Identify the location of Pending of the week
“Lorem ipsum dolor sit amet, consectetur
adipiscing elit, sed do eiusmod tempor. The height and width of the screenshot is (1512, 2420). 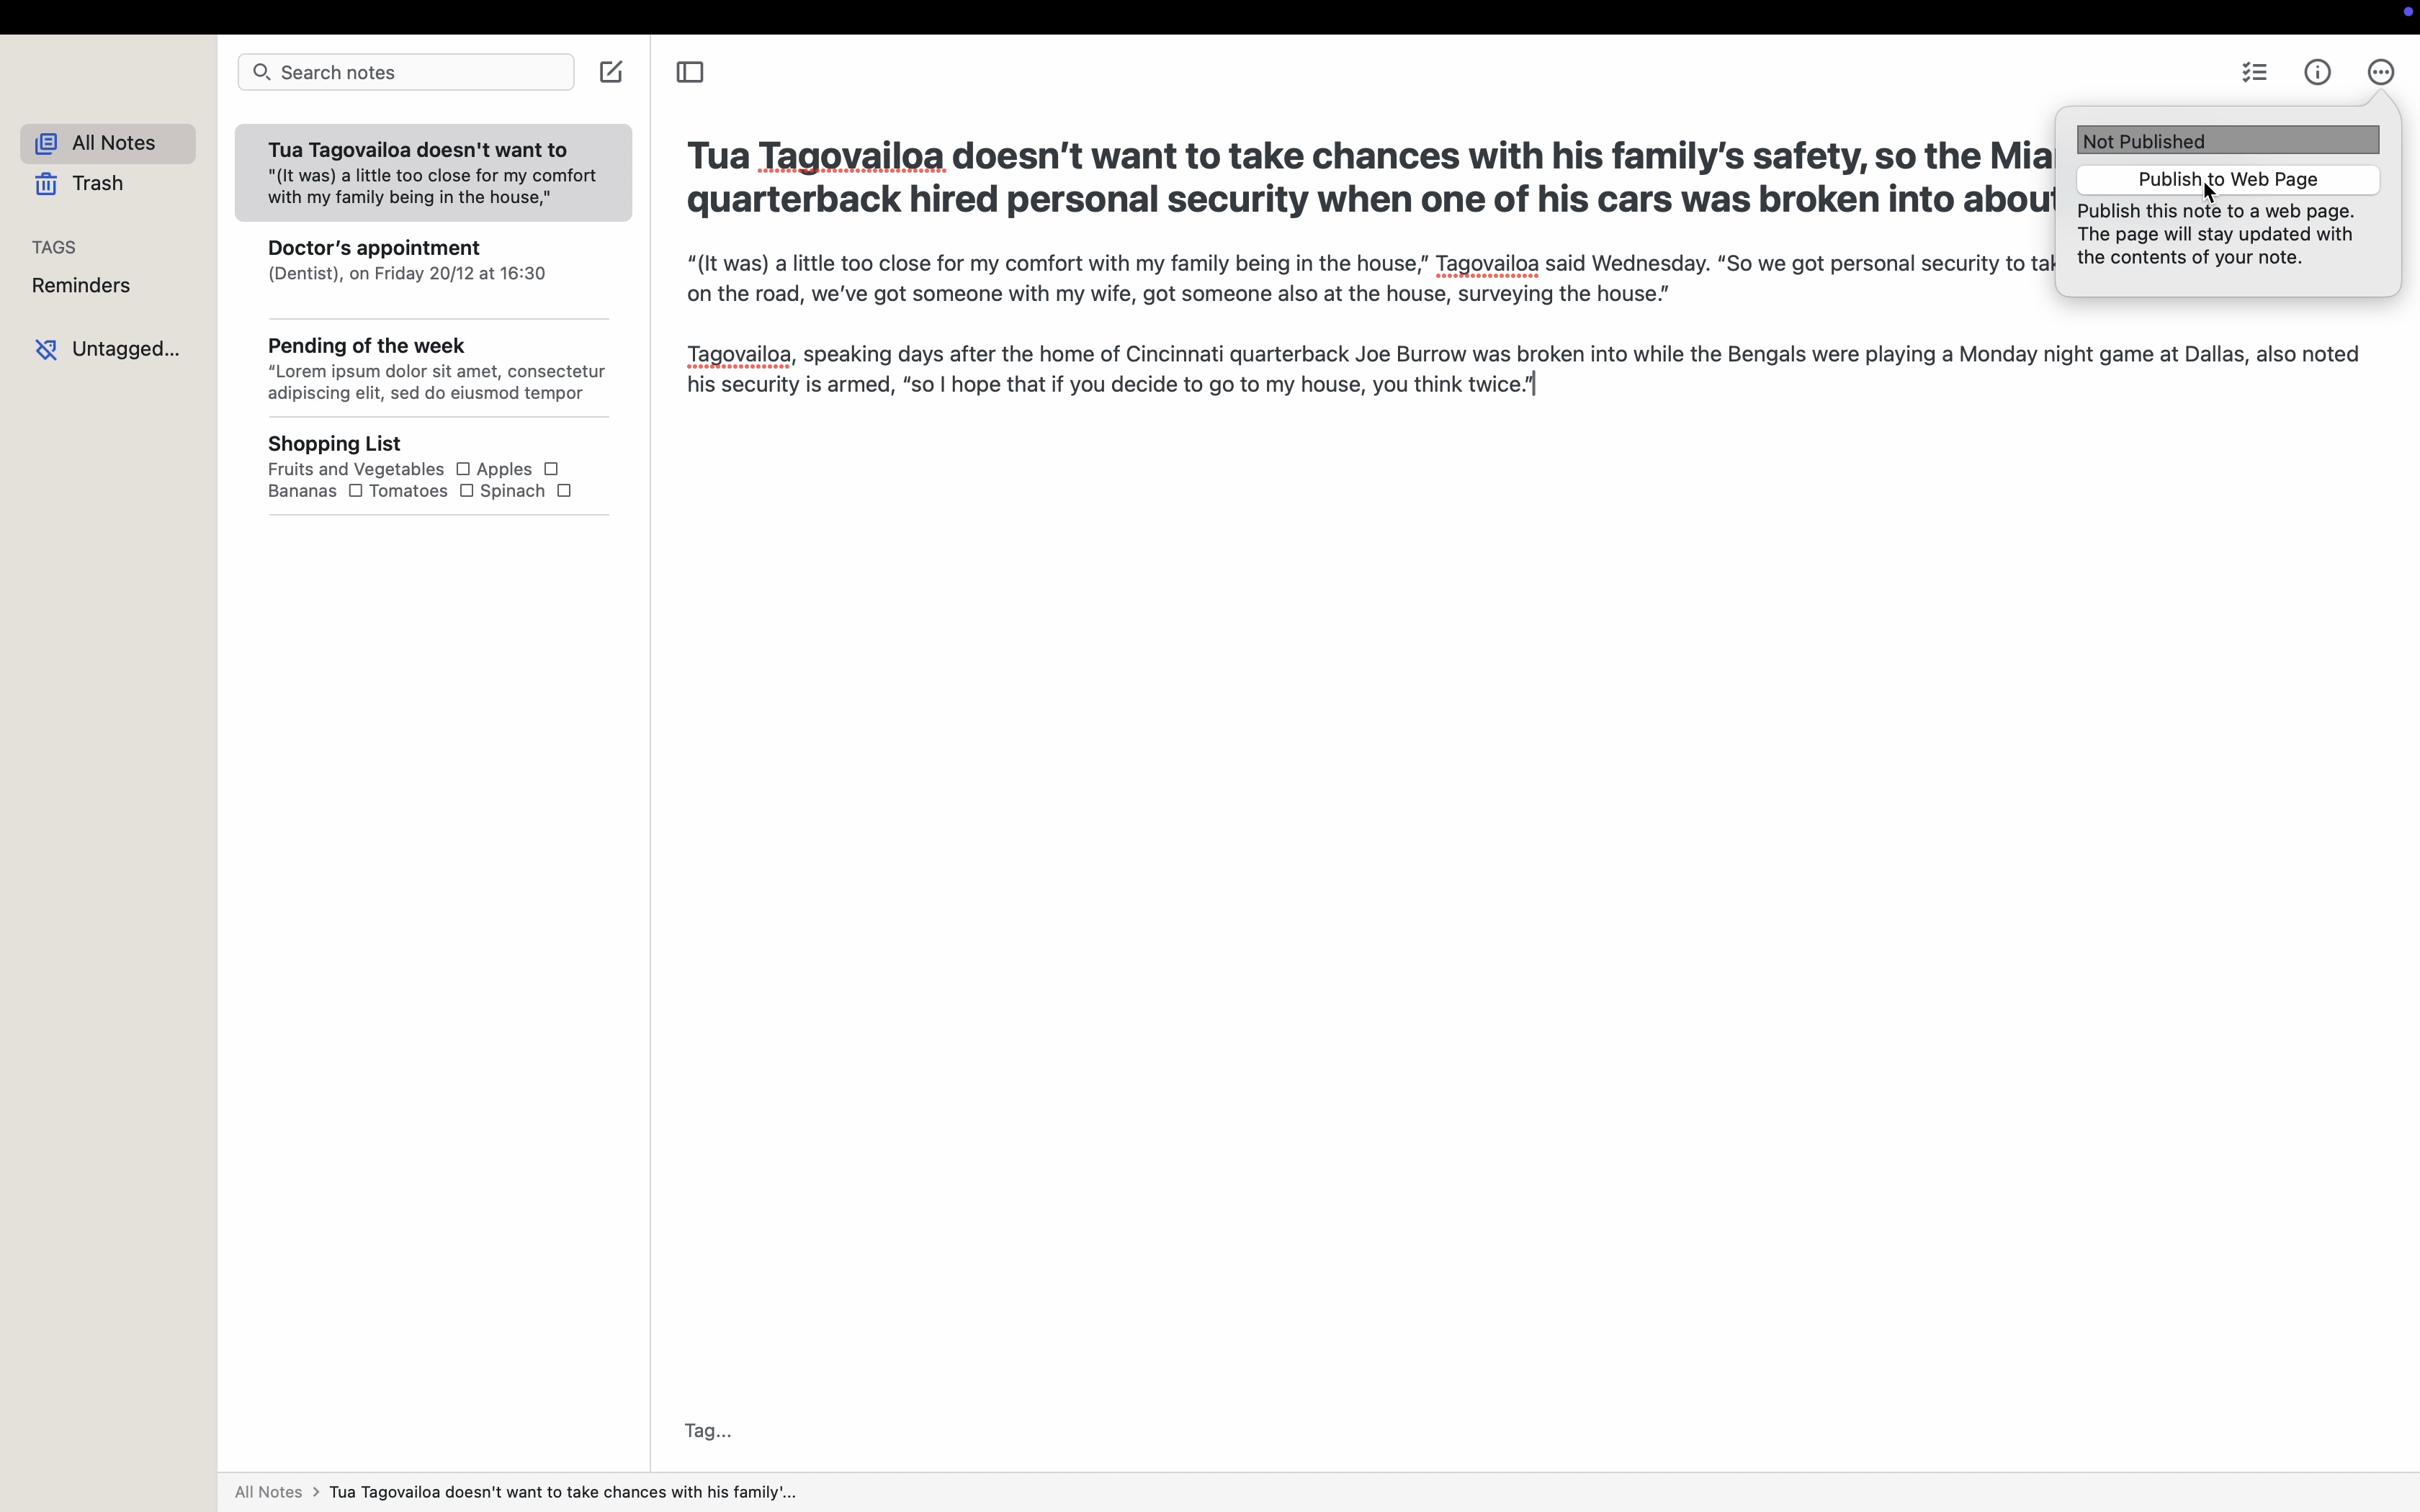
(439, 372).